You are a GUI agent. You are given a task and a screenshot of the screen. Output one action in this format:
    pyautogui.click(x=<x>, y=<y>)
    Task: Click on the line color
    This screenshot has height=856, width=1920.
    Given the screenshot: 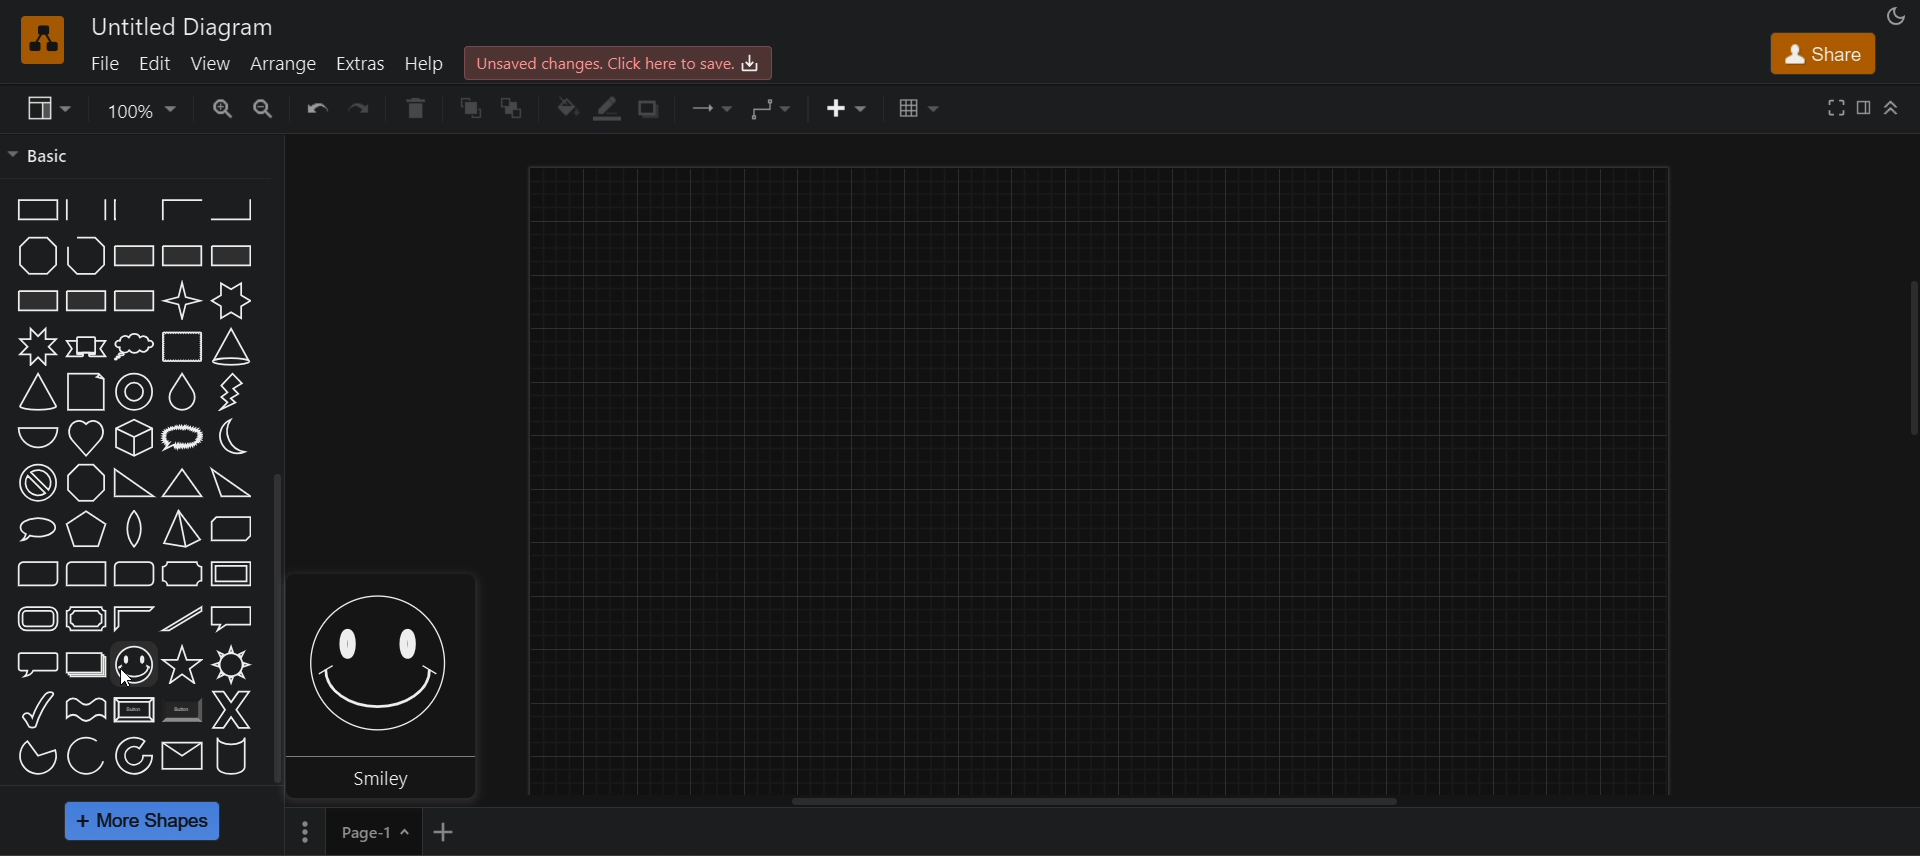 What is the action you would take?
    pyautogui.click(x=610, y=107)
    